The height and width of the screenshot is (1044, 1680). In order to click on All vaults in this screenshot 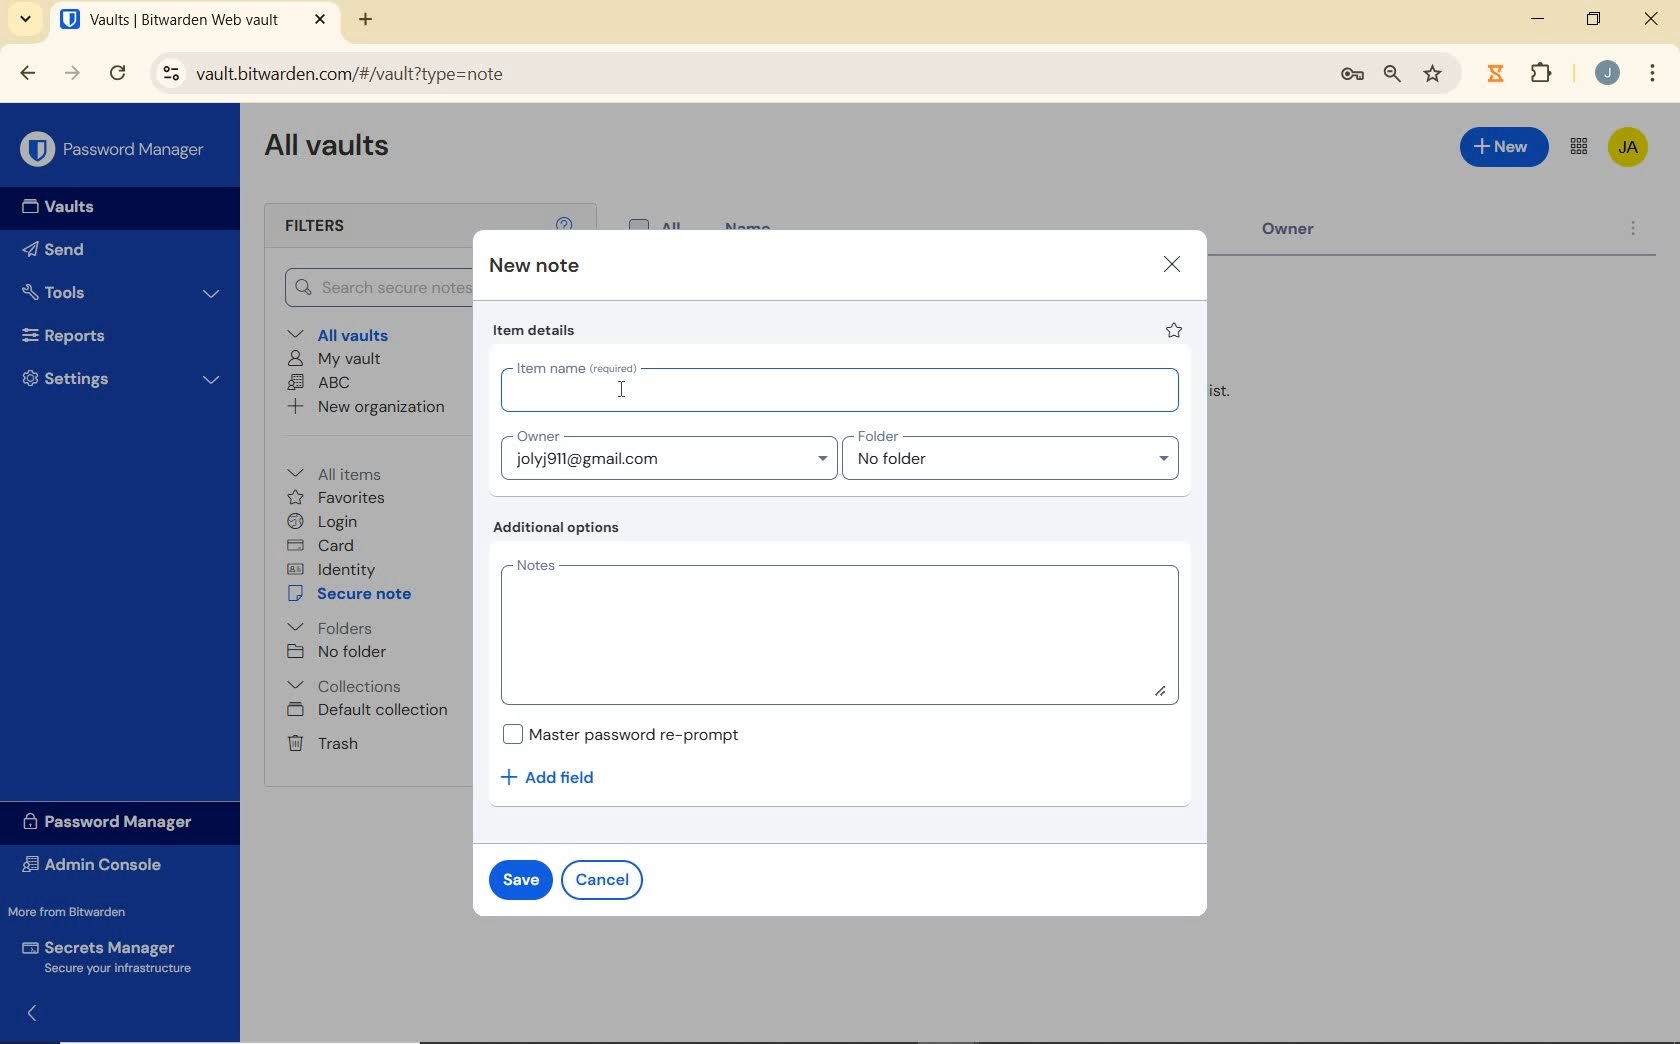, I will do `click(341, 333)`.